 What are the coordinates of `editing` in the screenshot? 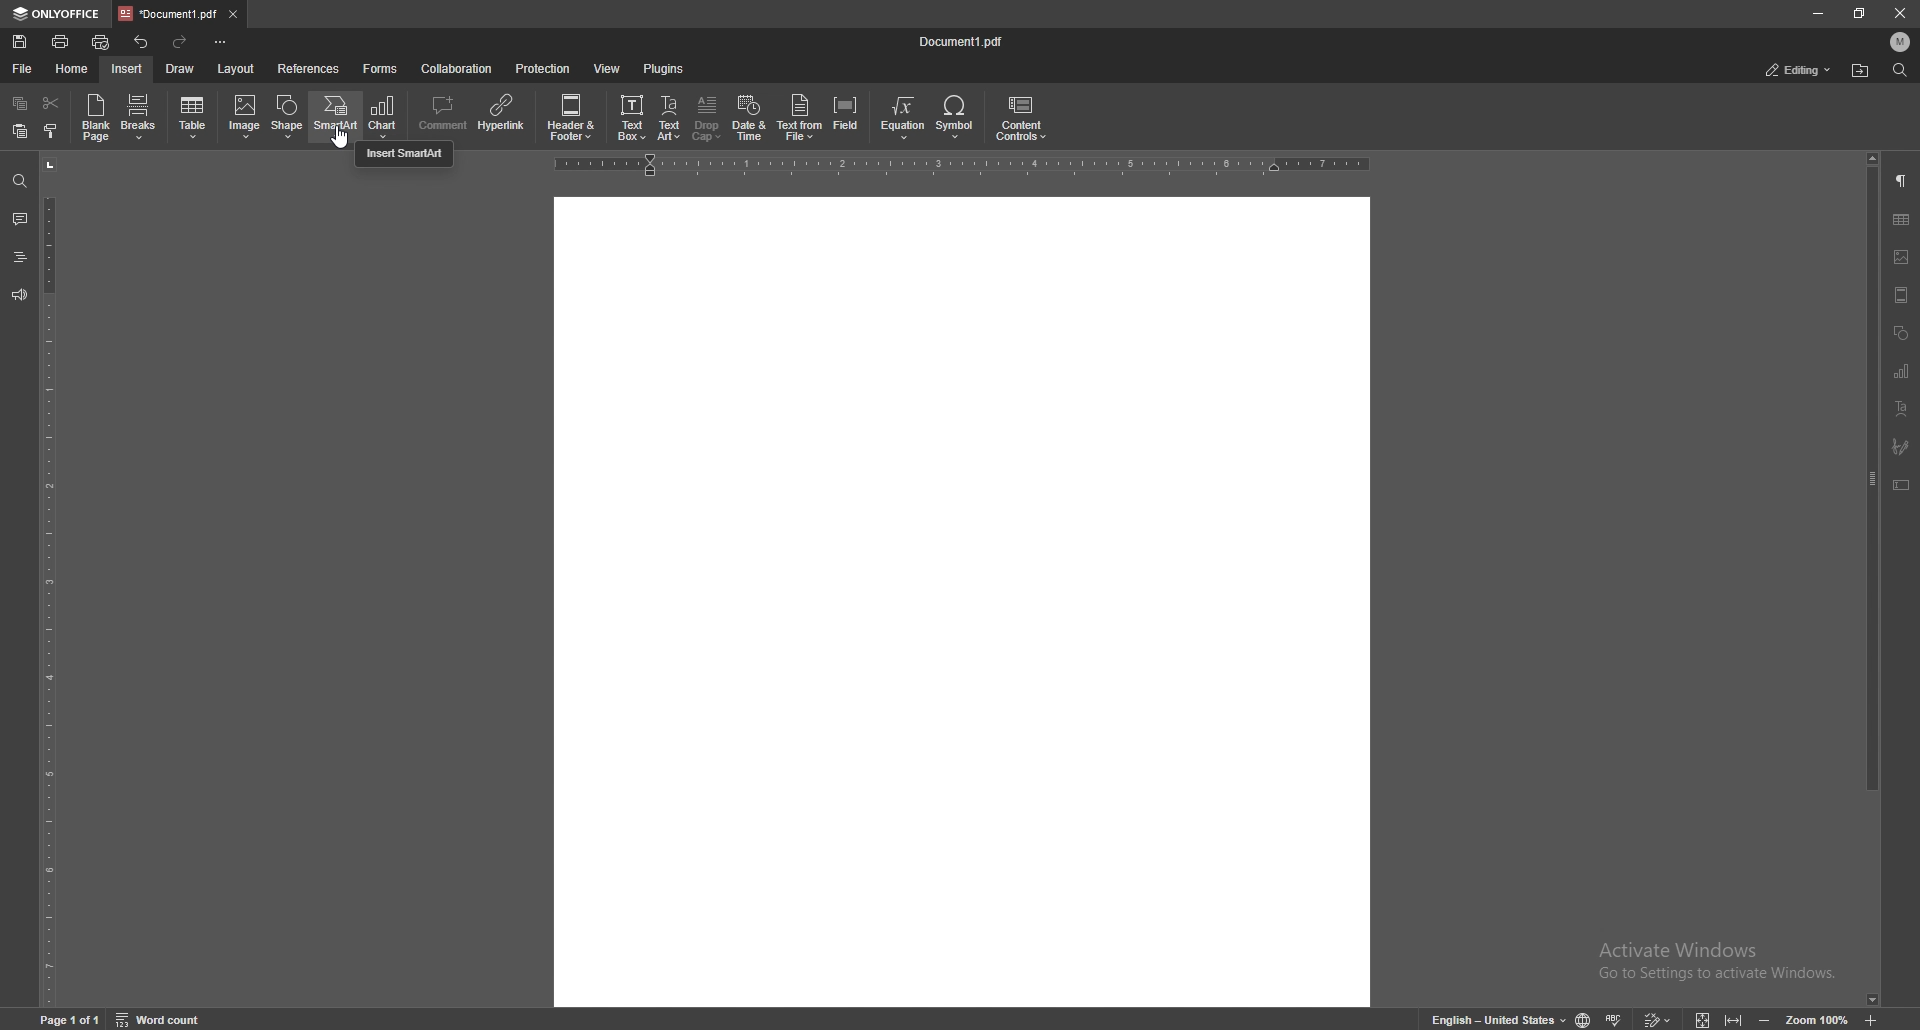 It's located at (1800, 70).